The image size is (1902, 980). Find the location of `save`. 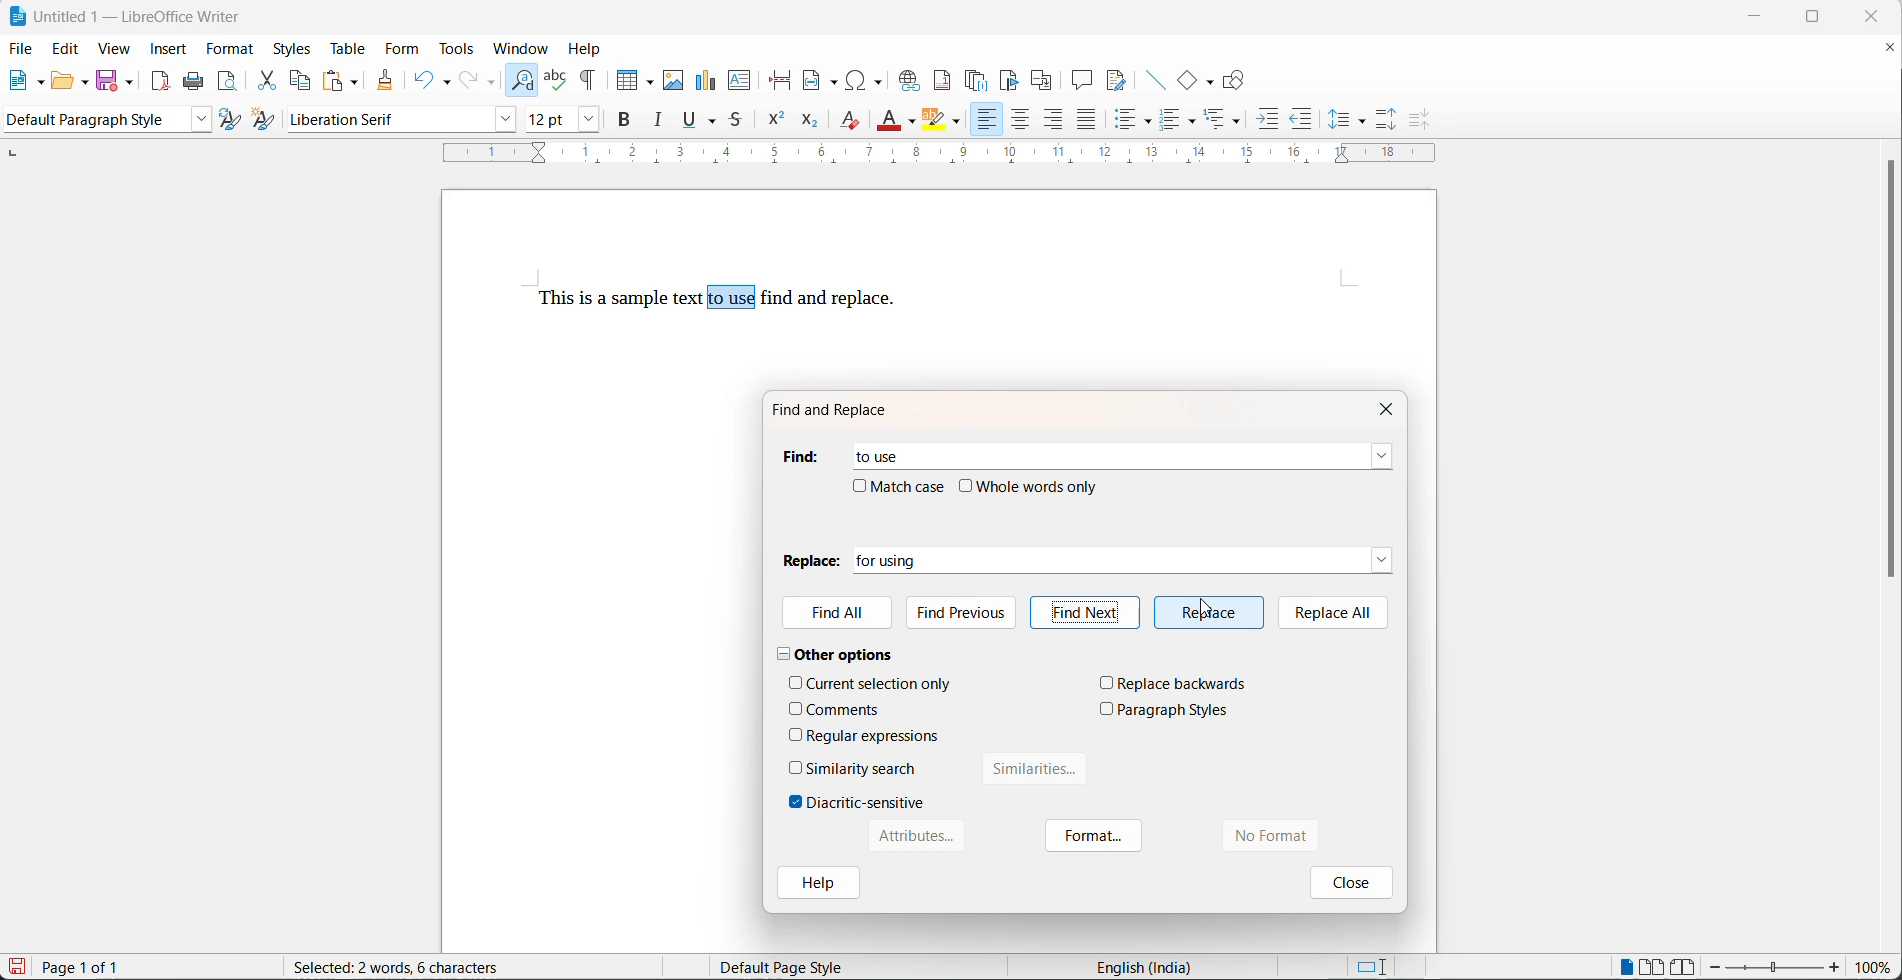

save is located at coordinates (17, 966).